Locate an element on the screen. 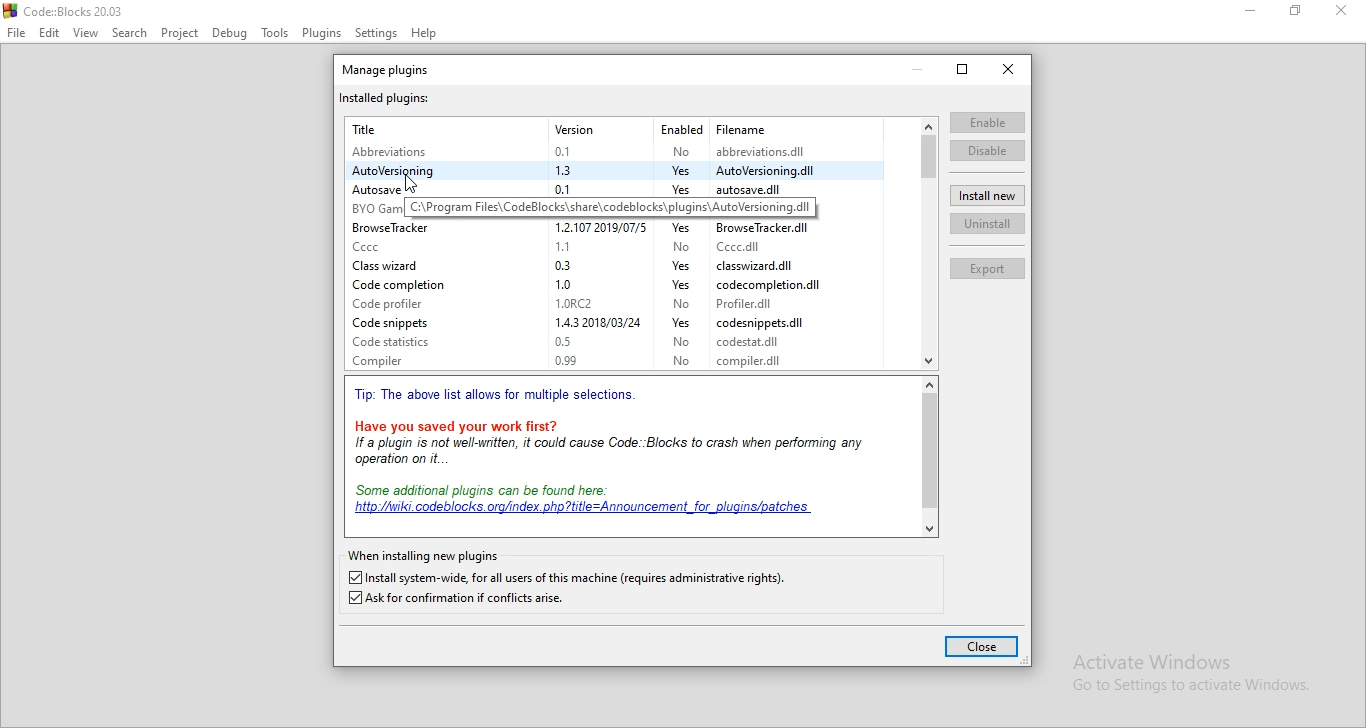 The image size is (1366, 728). Help is located at coordinates (425, 34).